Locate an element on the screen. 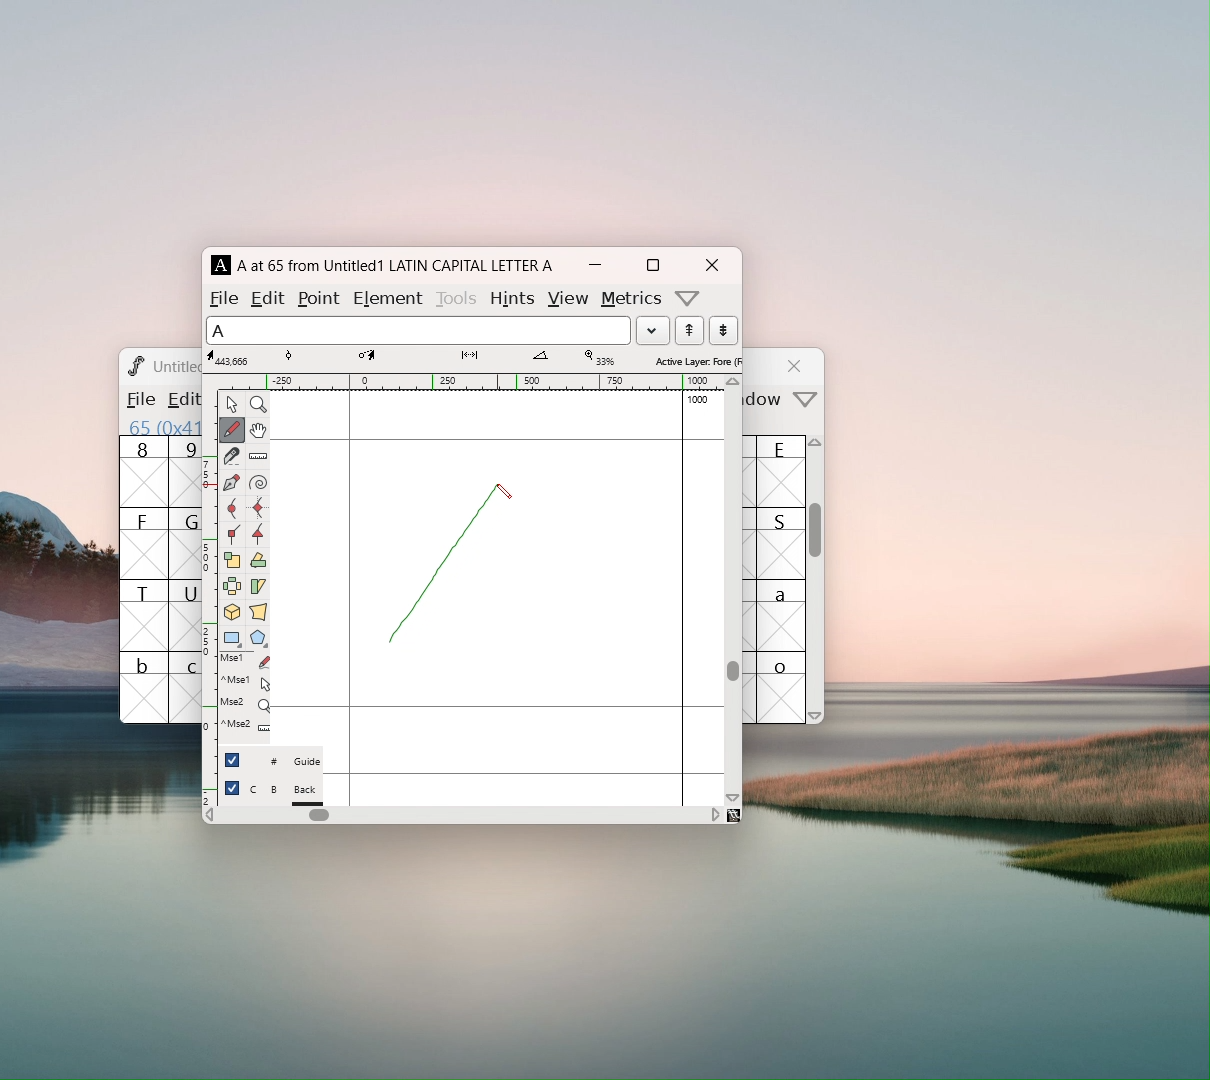 The height and width of the screenshot is (1080, 1210). maximum ascent line is located at coordinates (497, 440).